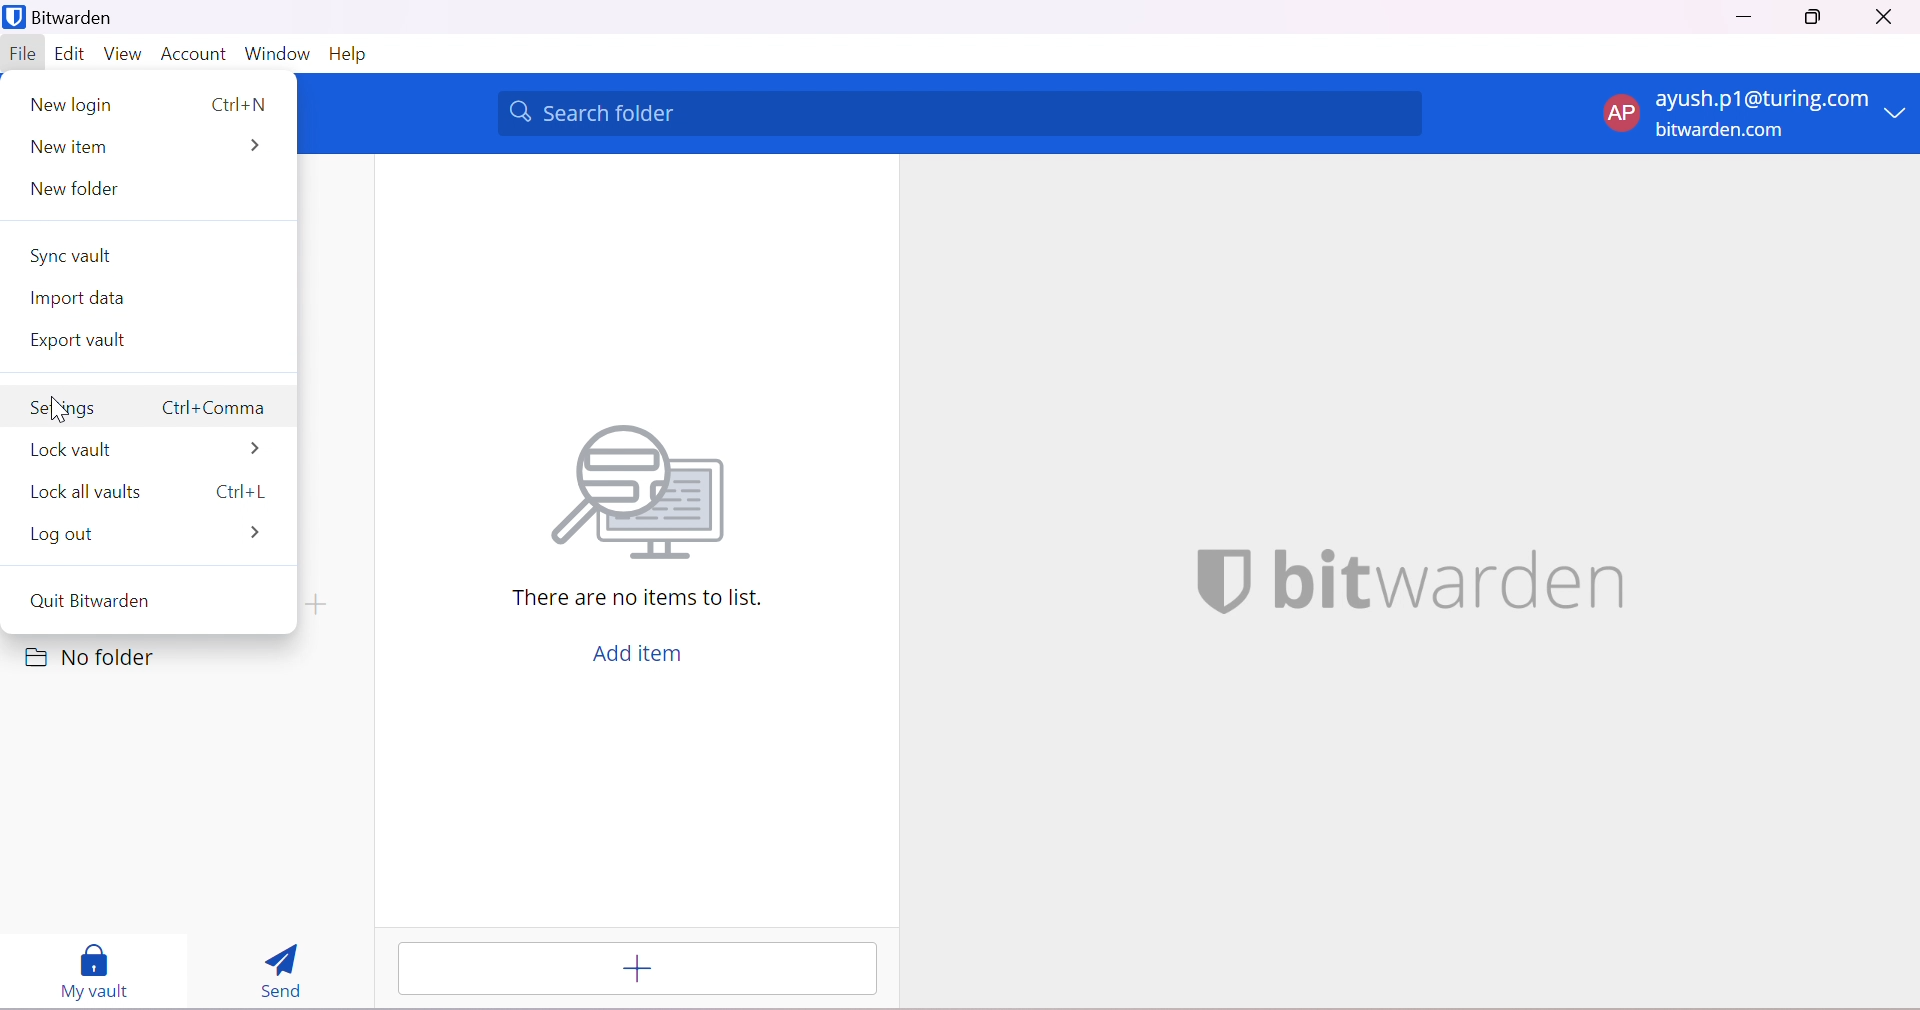 Image resolution: width=1920 pixels, height=1010 pixels. I want to click on Local vaults, so click(83, 491).